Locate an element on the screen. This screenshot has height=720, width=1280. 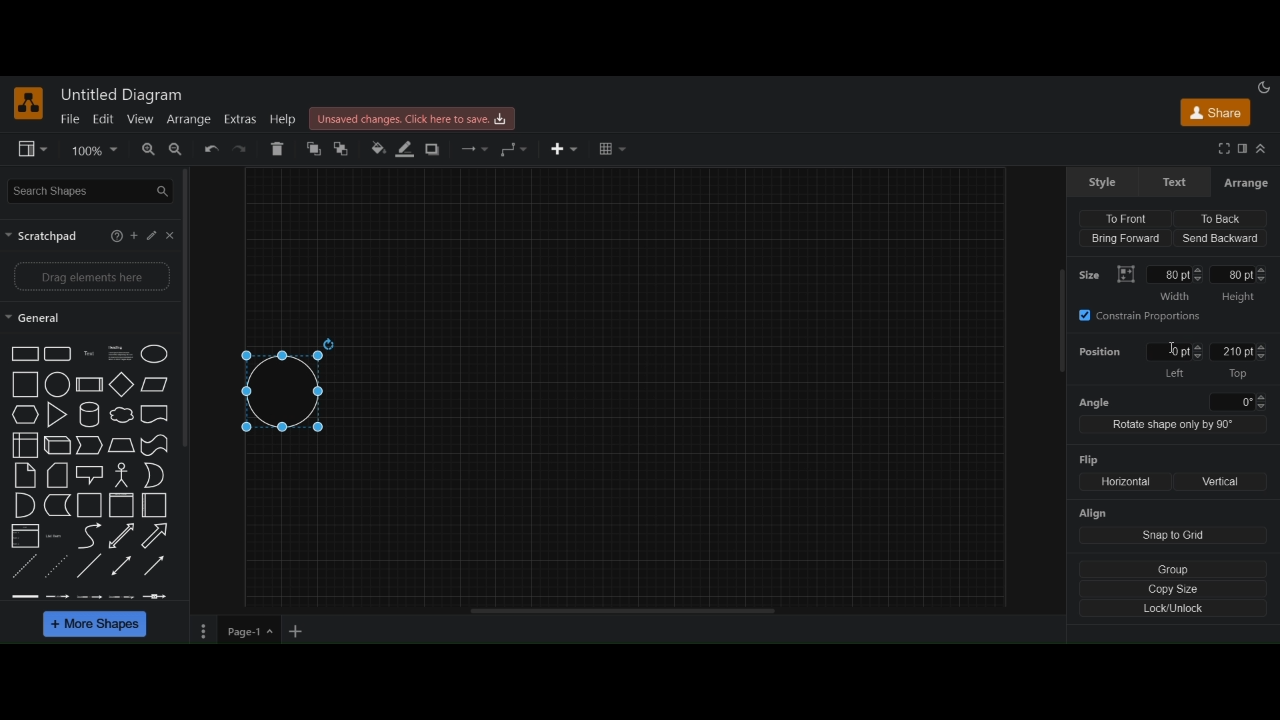
vertical is located at coordinates (1222, 482).